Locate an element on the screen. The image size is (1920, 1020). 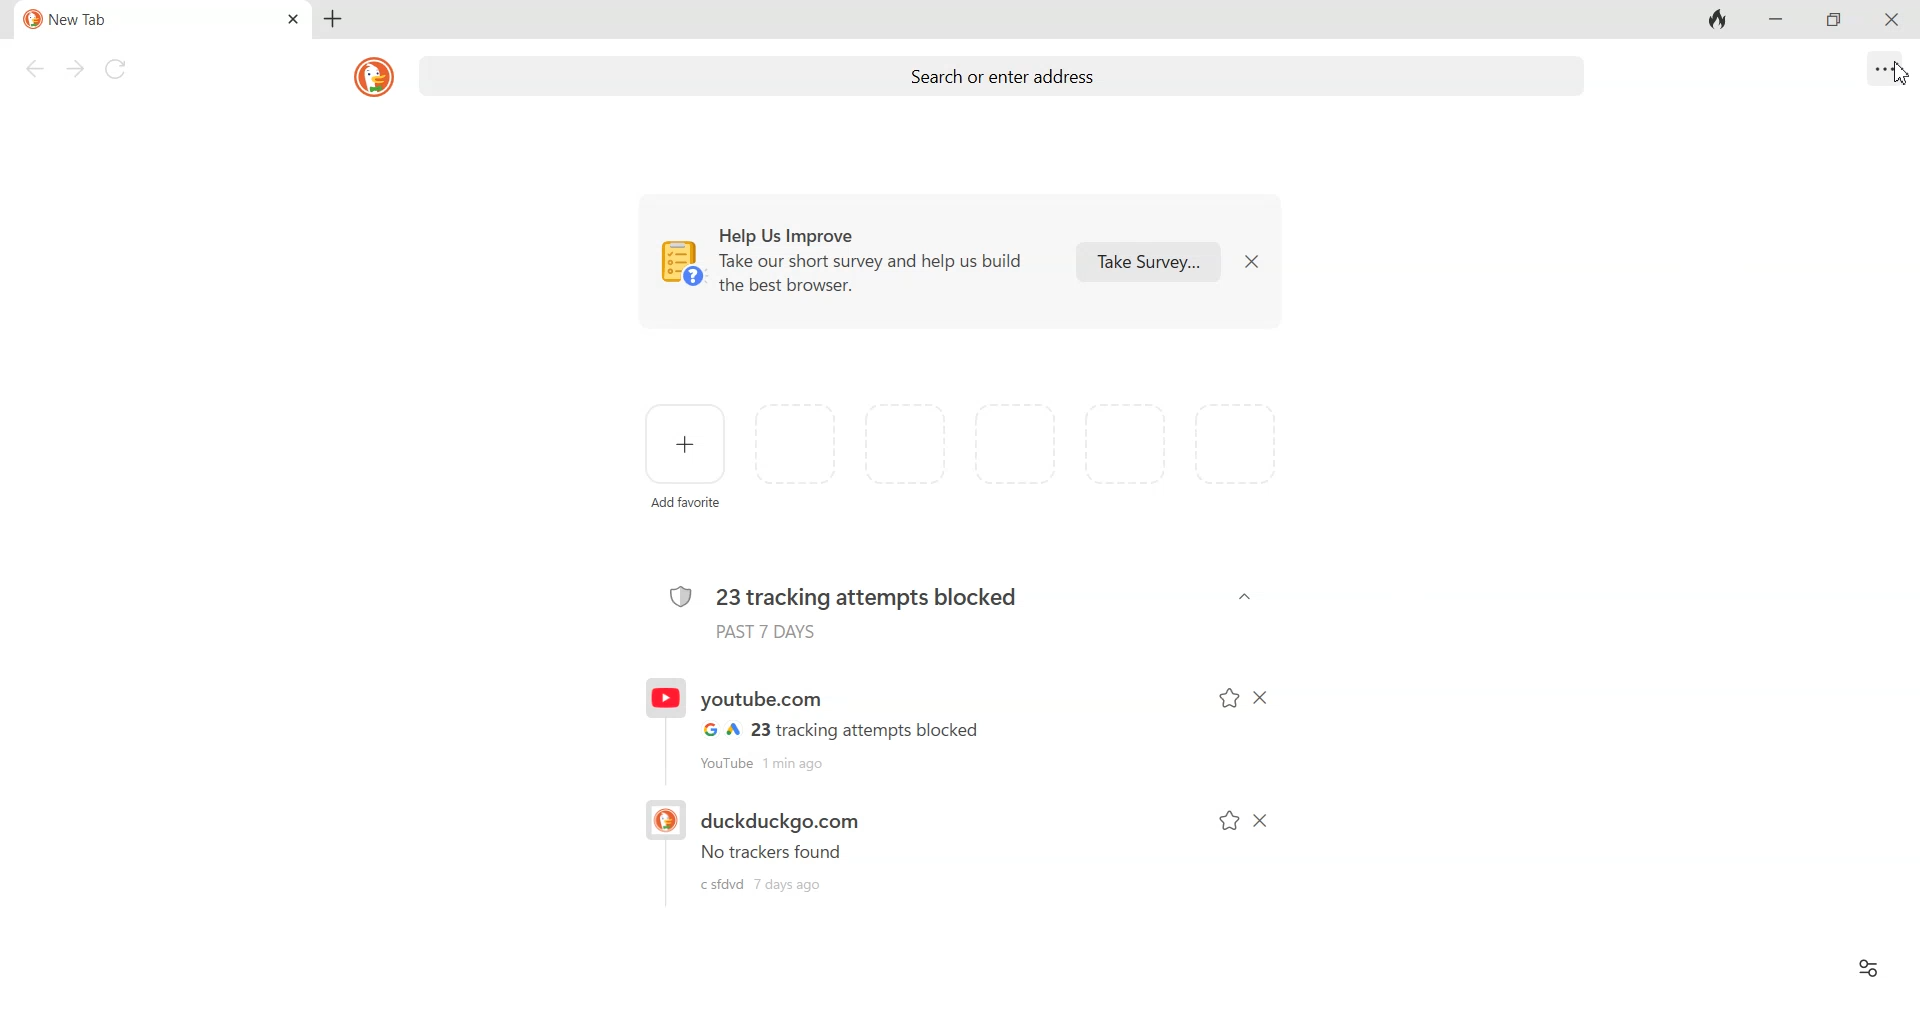
Recent History is located at coordinates (838, 724).